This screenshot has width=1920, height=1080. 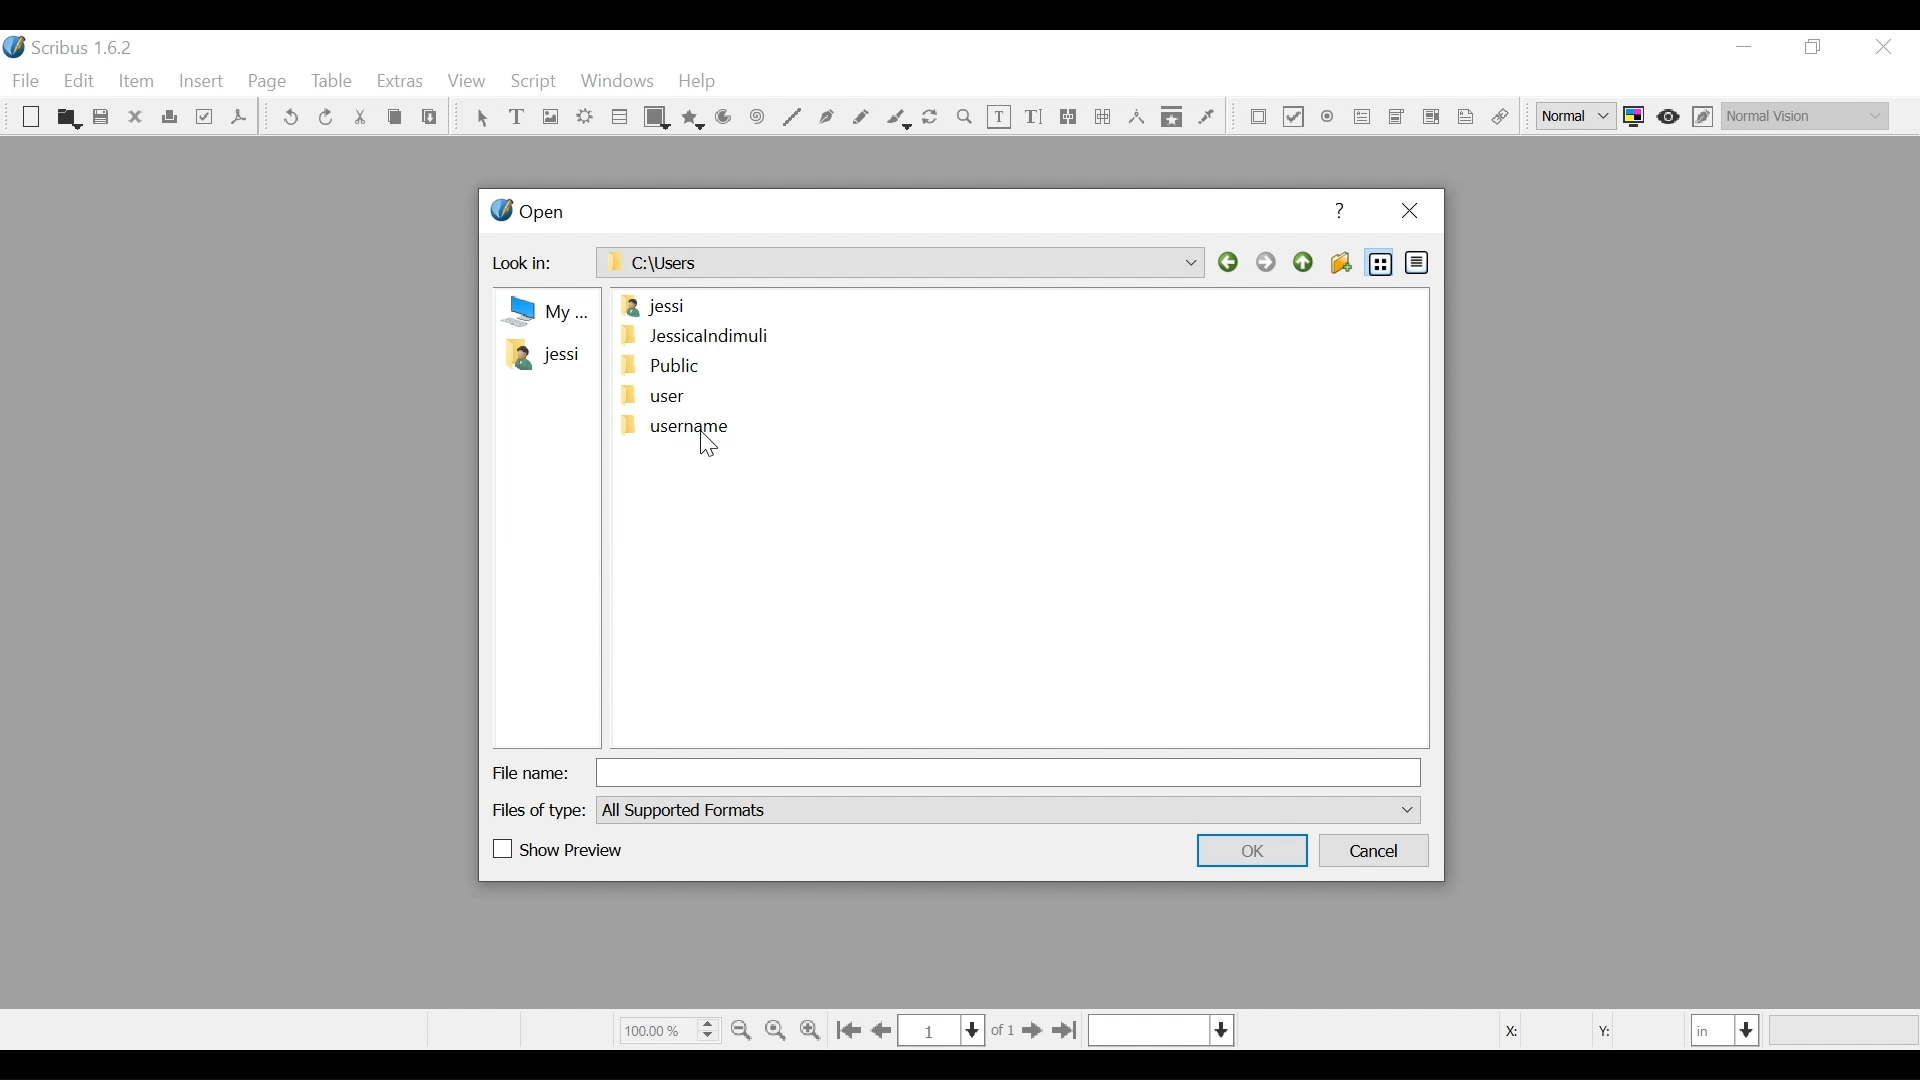 What do you see at coordinates (1012, 772) in the screenshot?
I see `File Name Field` at bounding box center [1012, 772].